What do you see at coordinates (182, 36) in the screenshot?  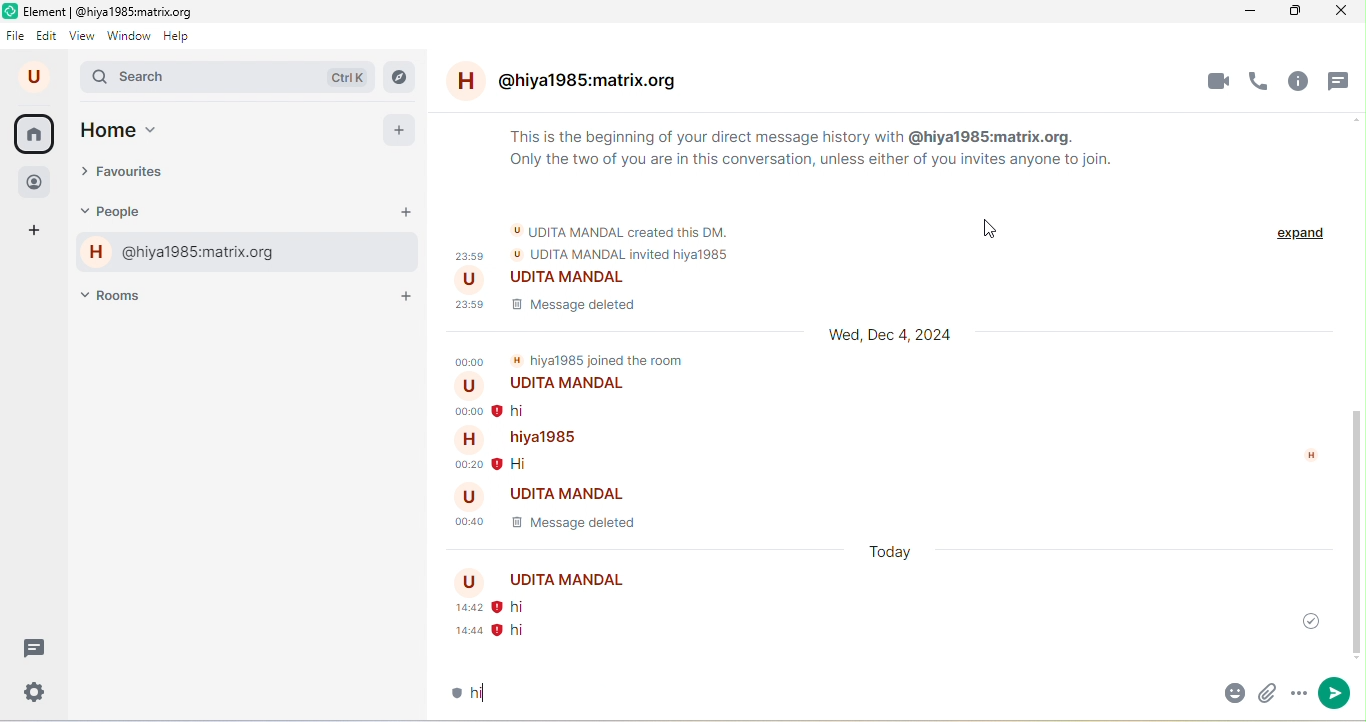 I see `help` at bounding box center [182, 36].